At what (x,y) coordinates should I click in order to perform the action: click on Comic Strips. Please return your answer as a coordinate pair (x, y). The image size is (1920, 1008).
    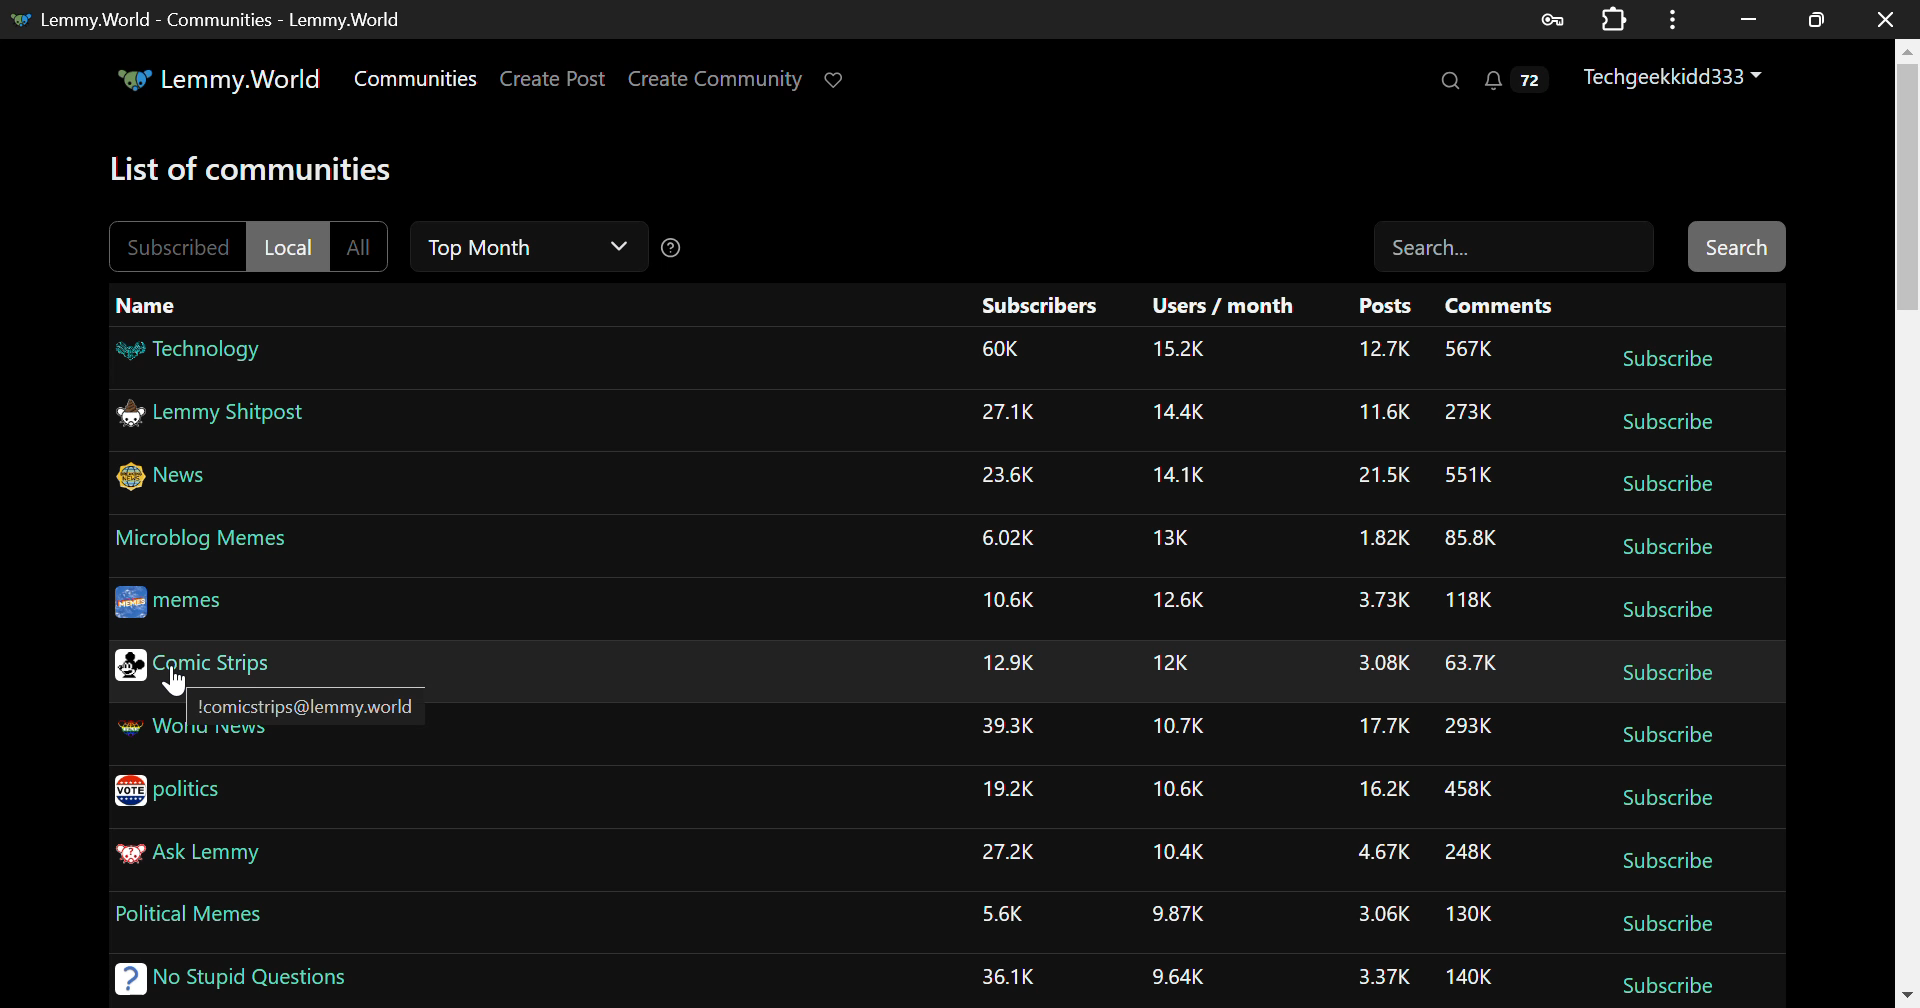
    Looking at the image, I should click on (193, 662).